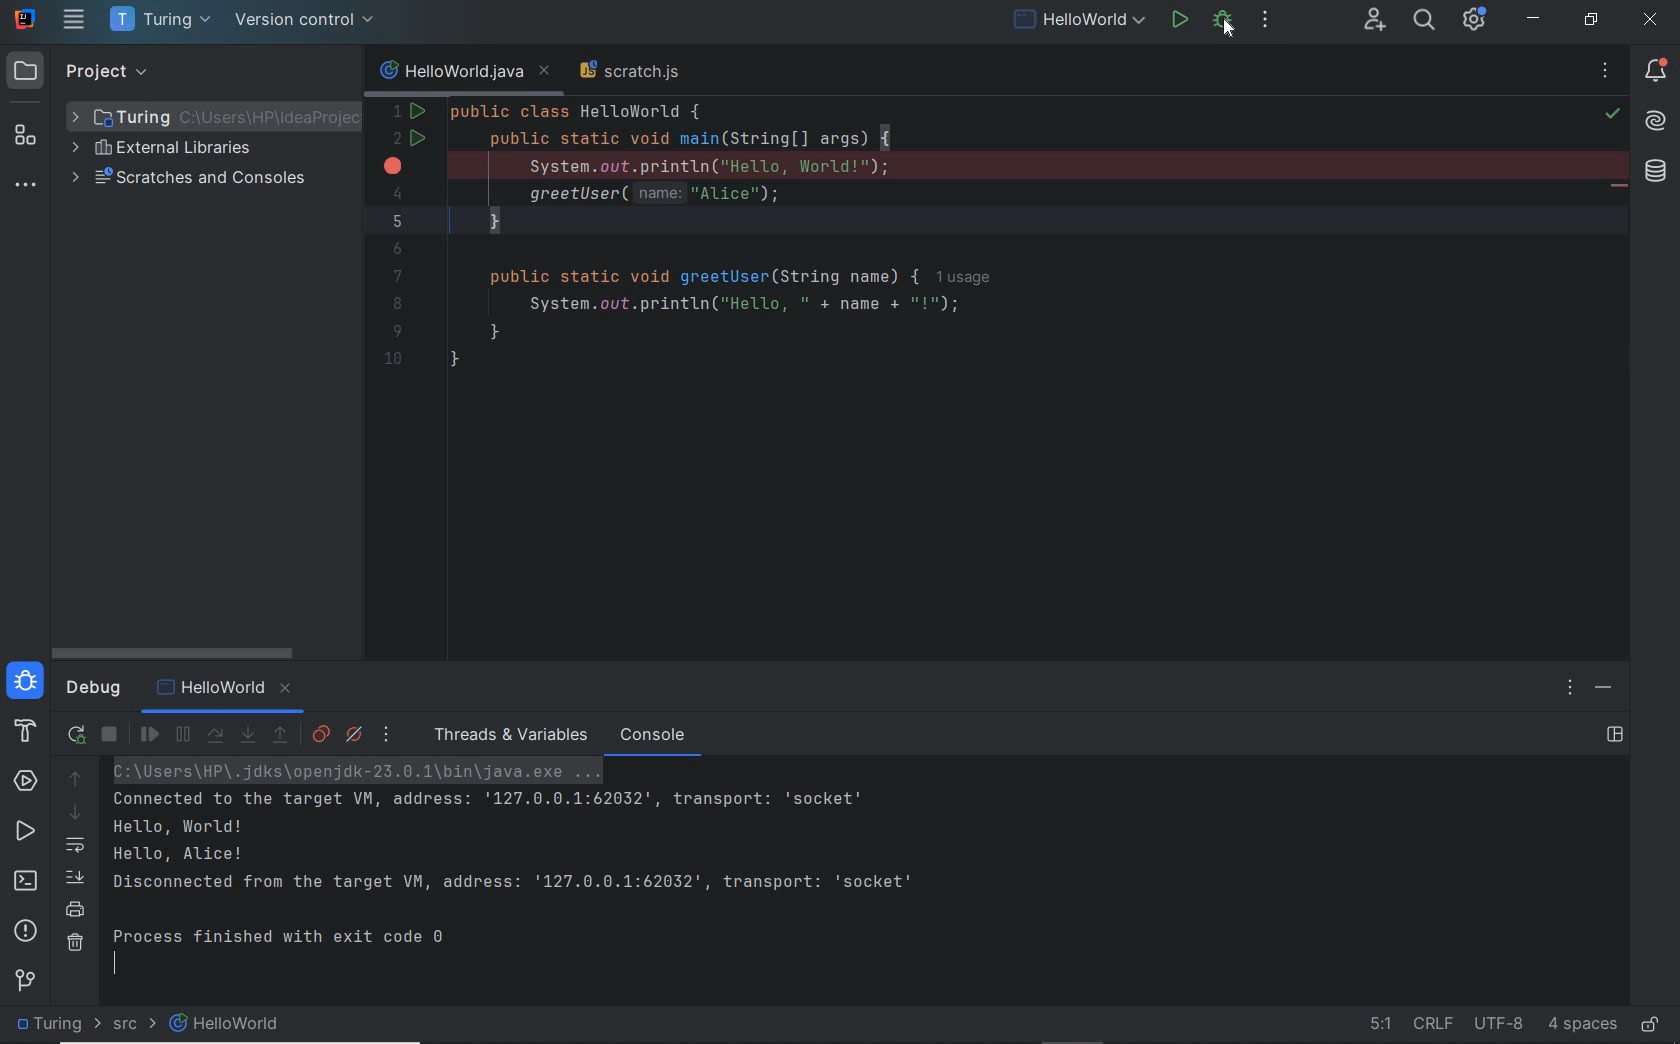 The width and height of the screenshot is (1680, 1044). Describe the element at coordinates (1534, 19) in the screenshot. I see `minimize` at that location.